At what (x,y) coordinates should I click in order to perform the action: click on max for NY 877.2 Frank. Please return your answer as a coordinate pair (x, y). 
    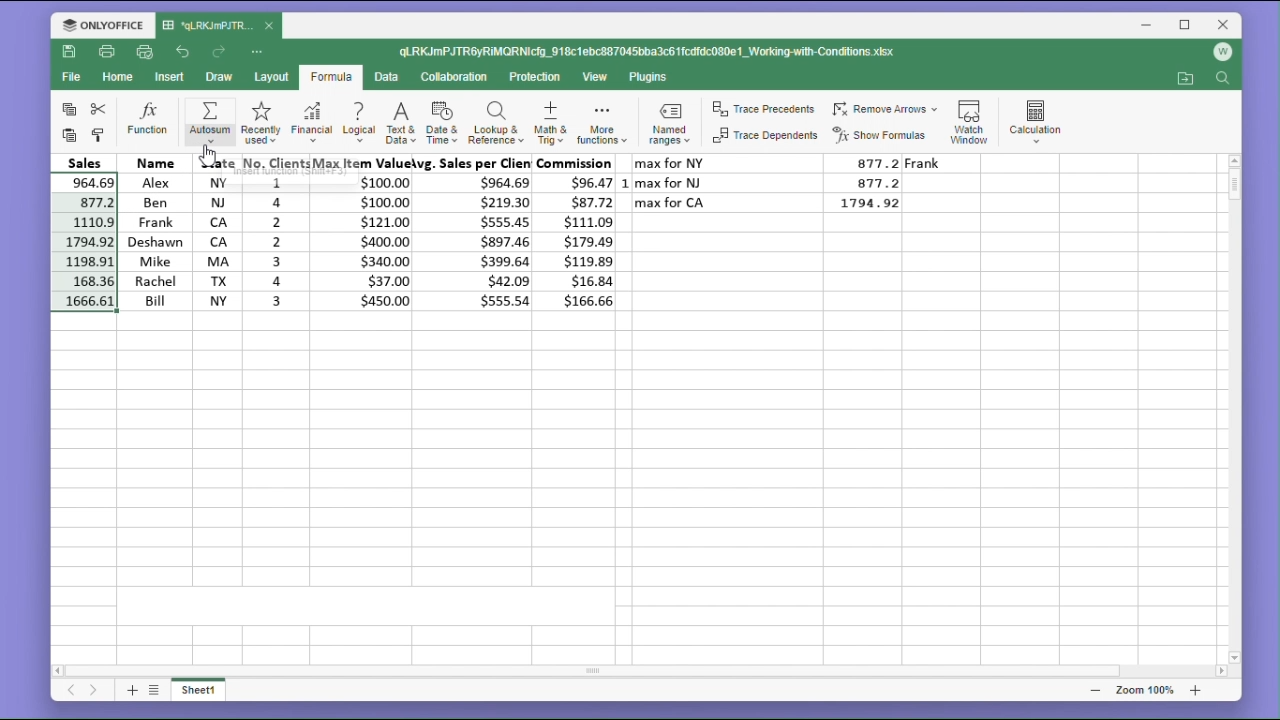
    Looking at the image, I should click on (807, 163).